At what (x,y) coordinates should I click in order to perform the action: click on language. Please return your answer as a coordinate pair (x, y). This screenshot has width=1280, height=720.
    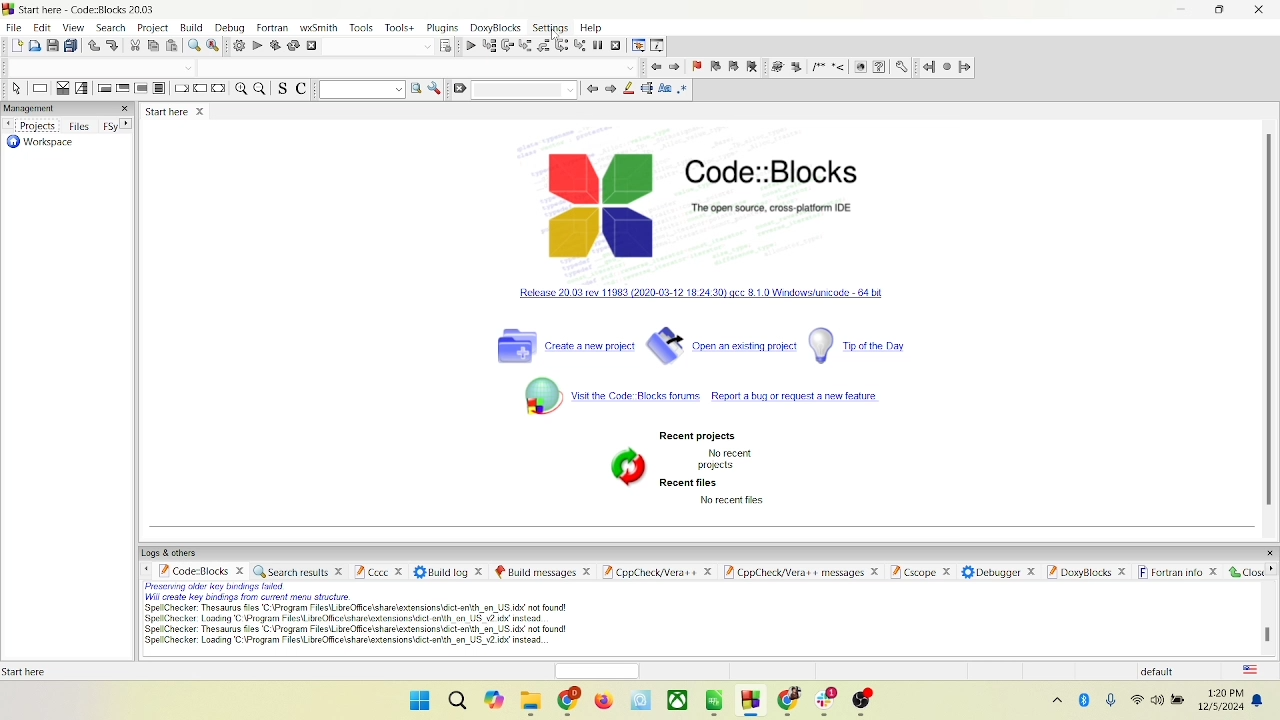
    Looking at the image, I should click on (1248, 669).